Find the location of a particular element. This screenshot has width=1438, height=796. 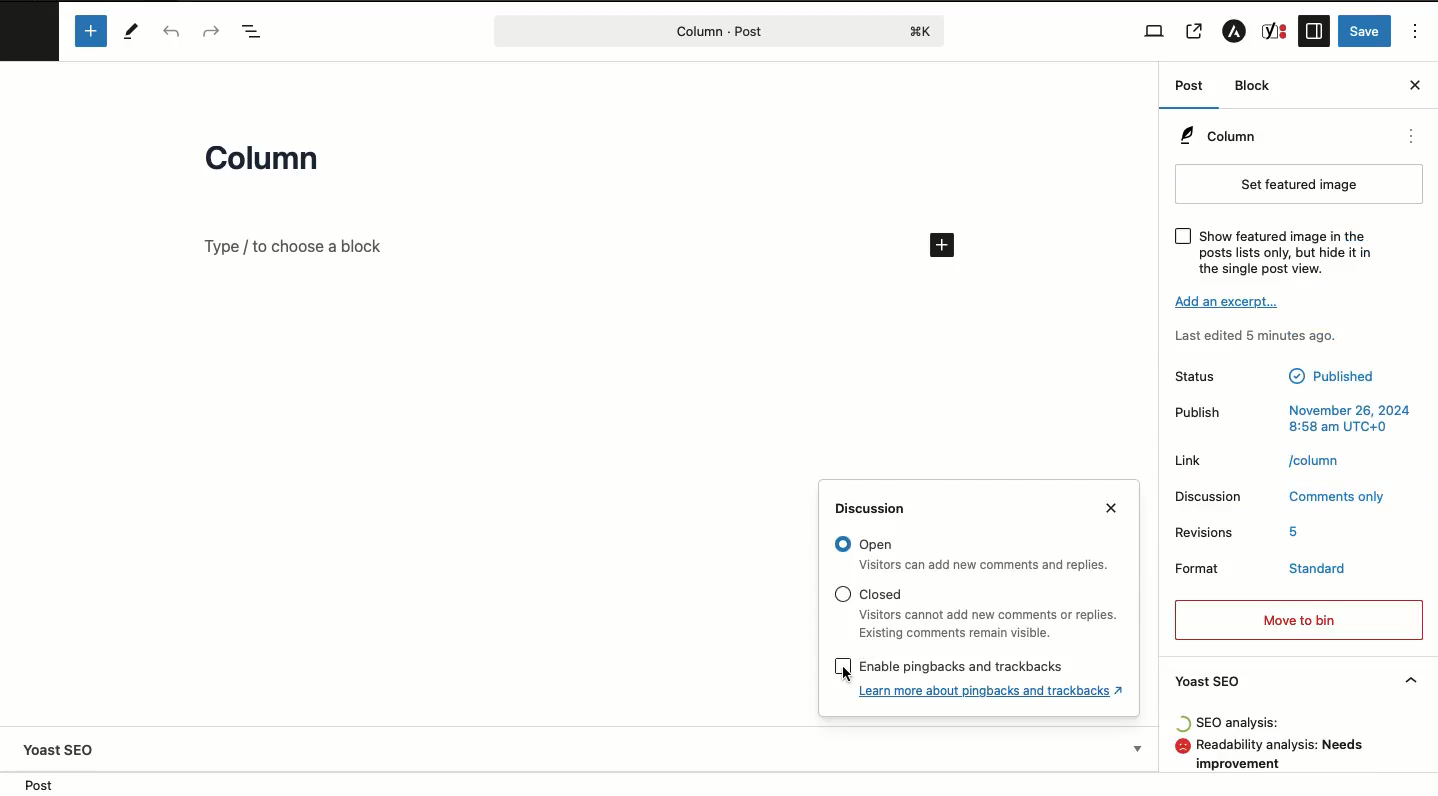

Analysis is located at coordinates (1289, 756).